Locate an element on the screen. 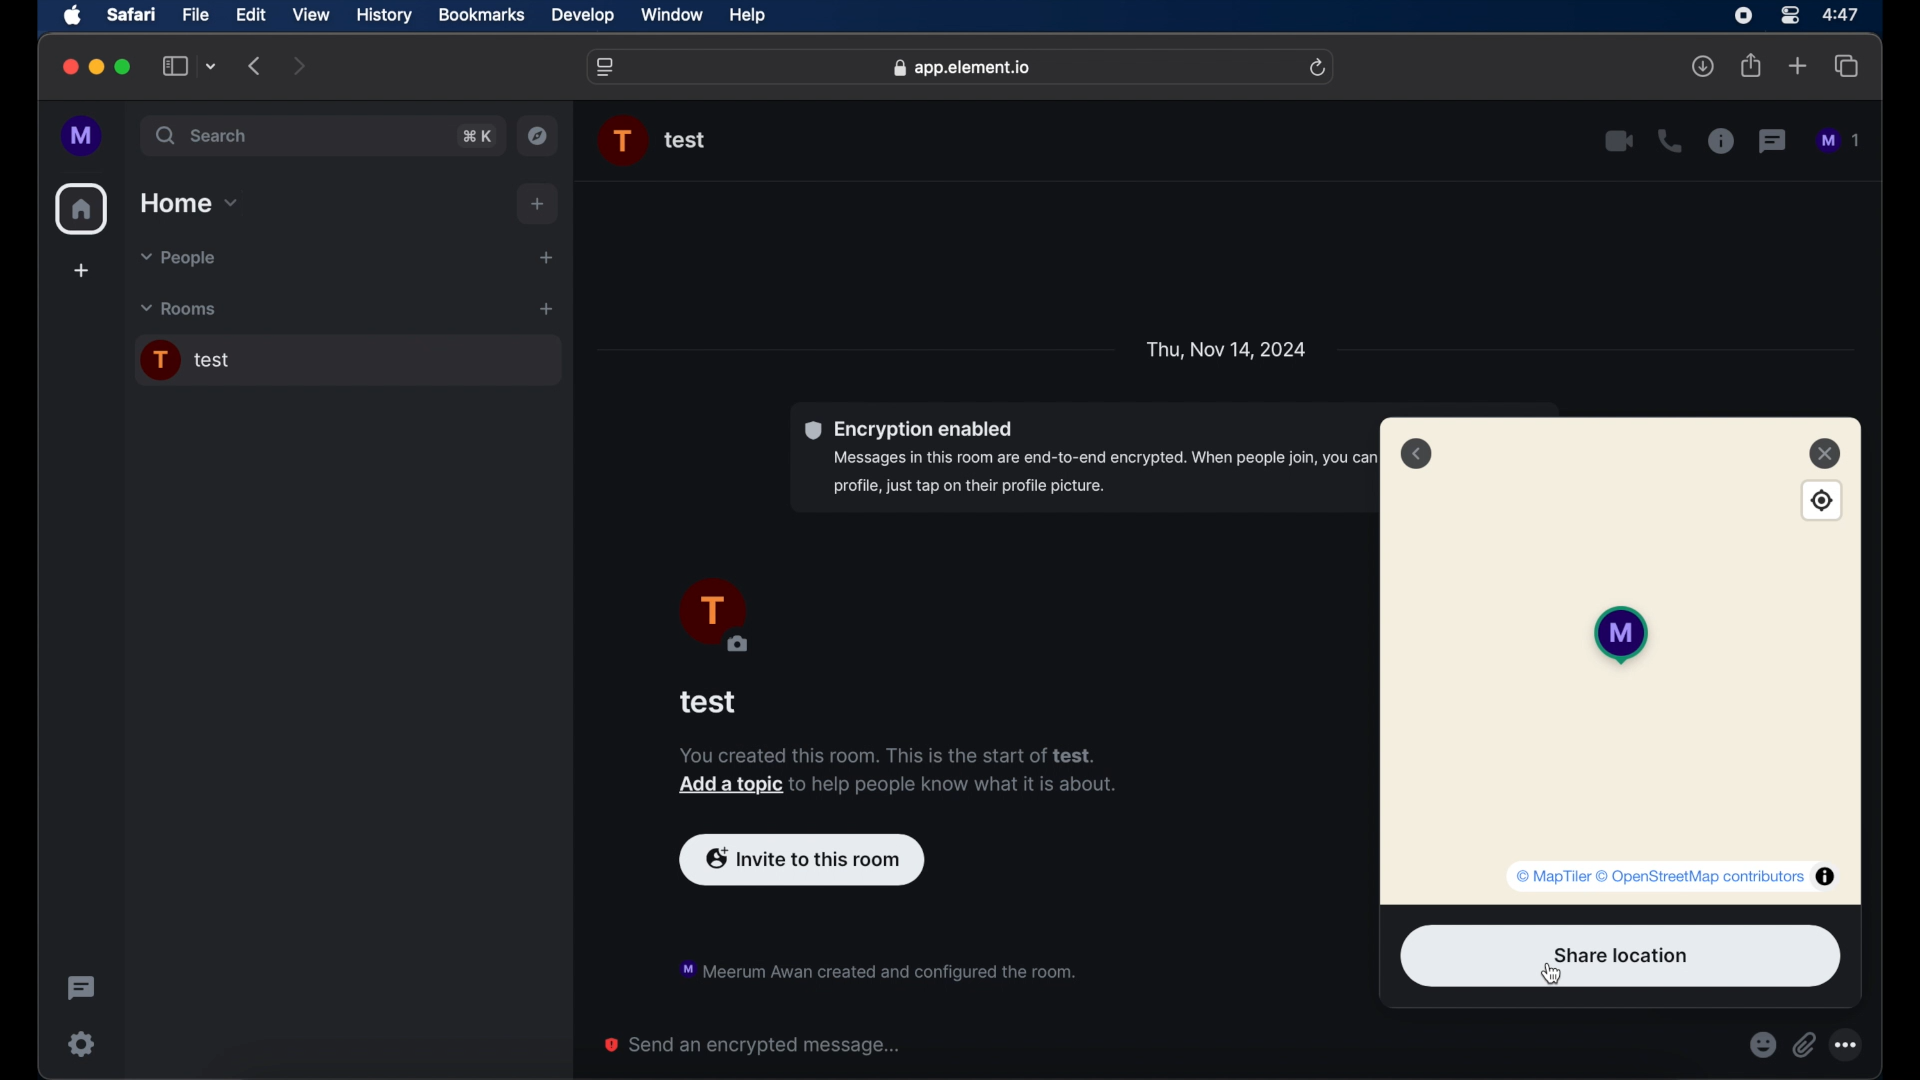 The width and height of the screenshot is (1920, 1080). close is located at coordinates (1825, 452).